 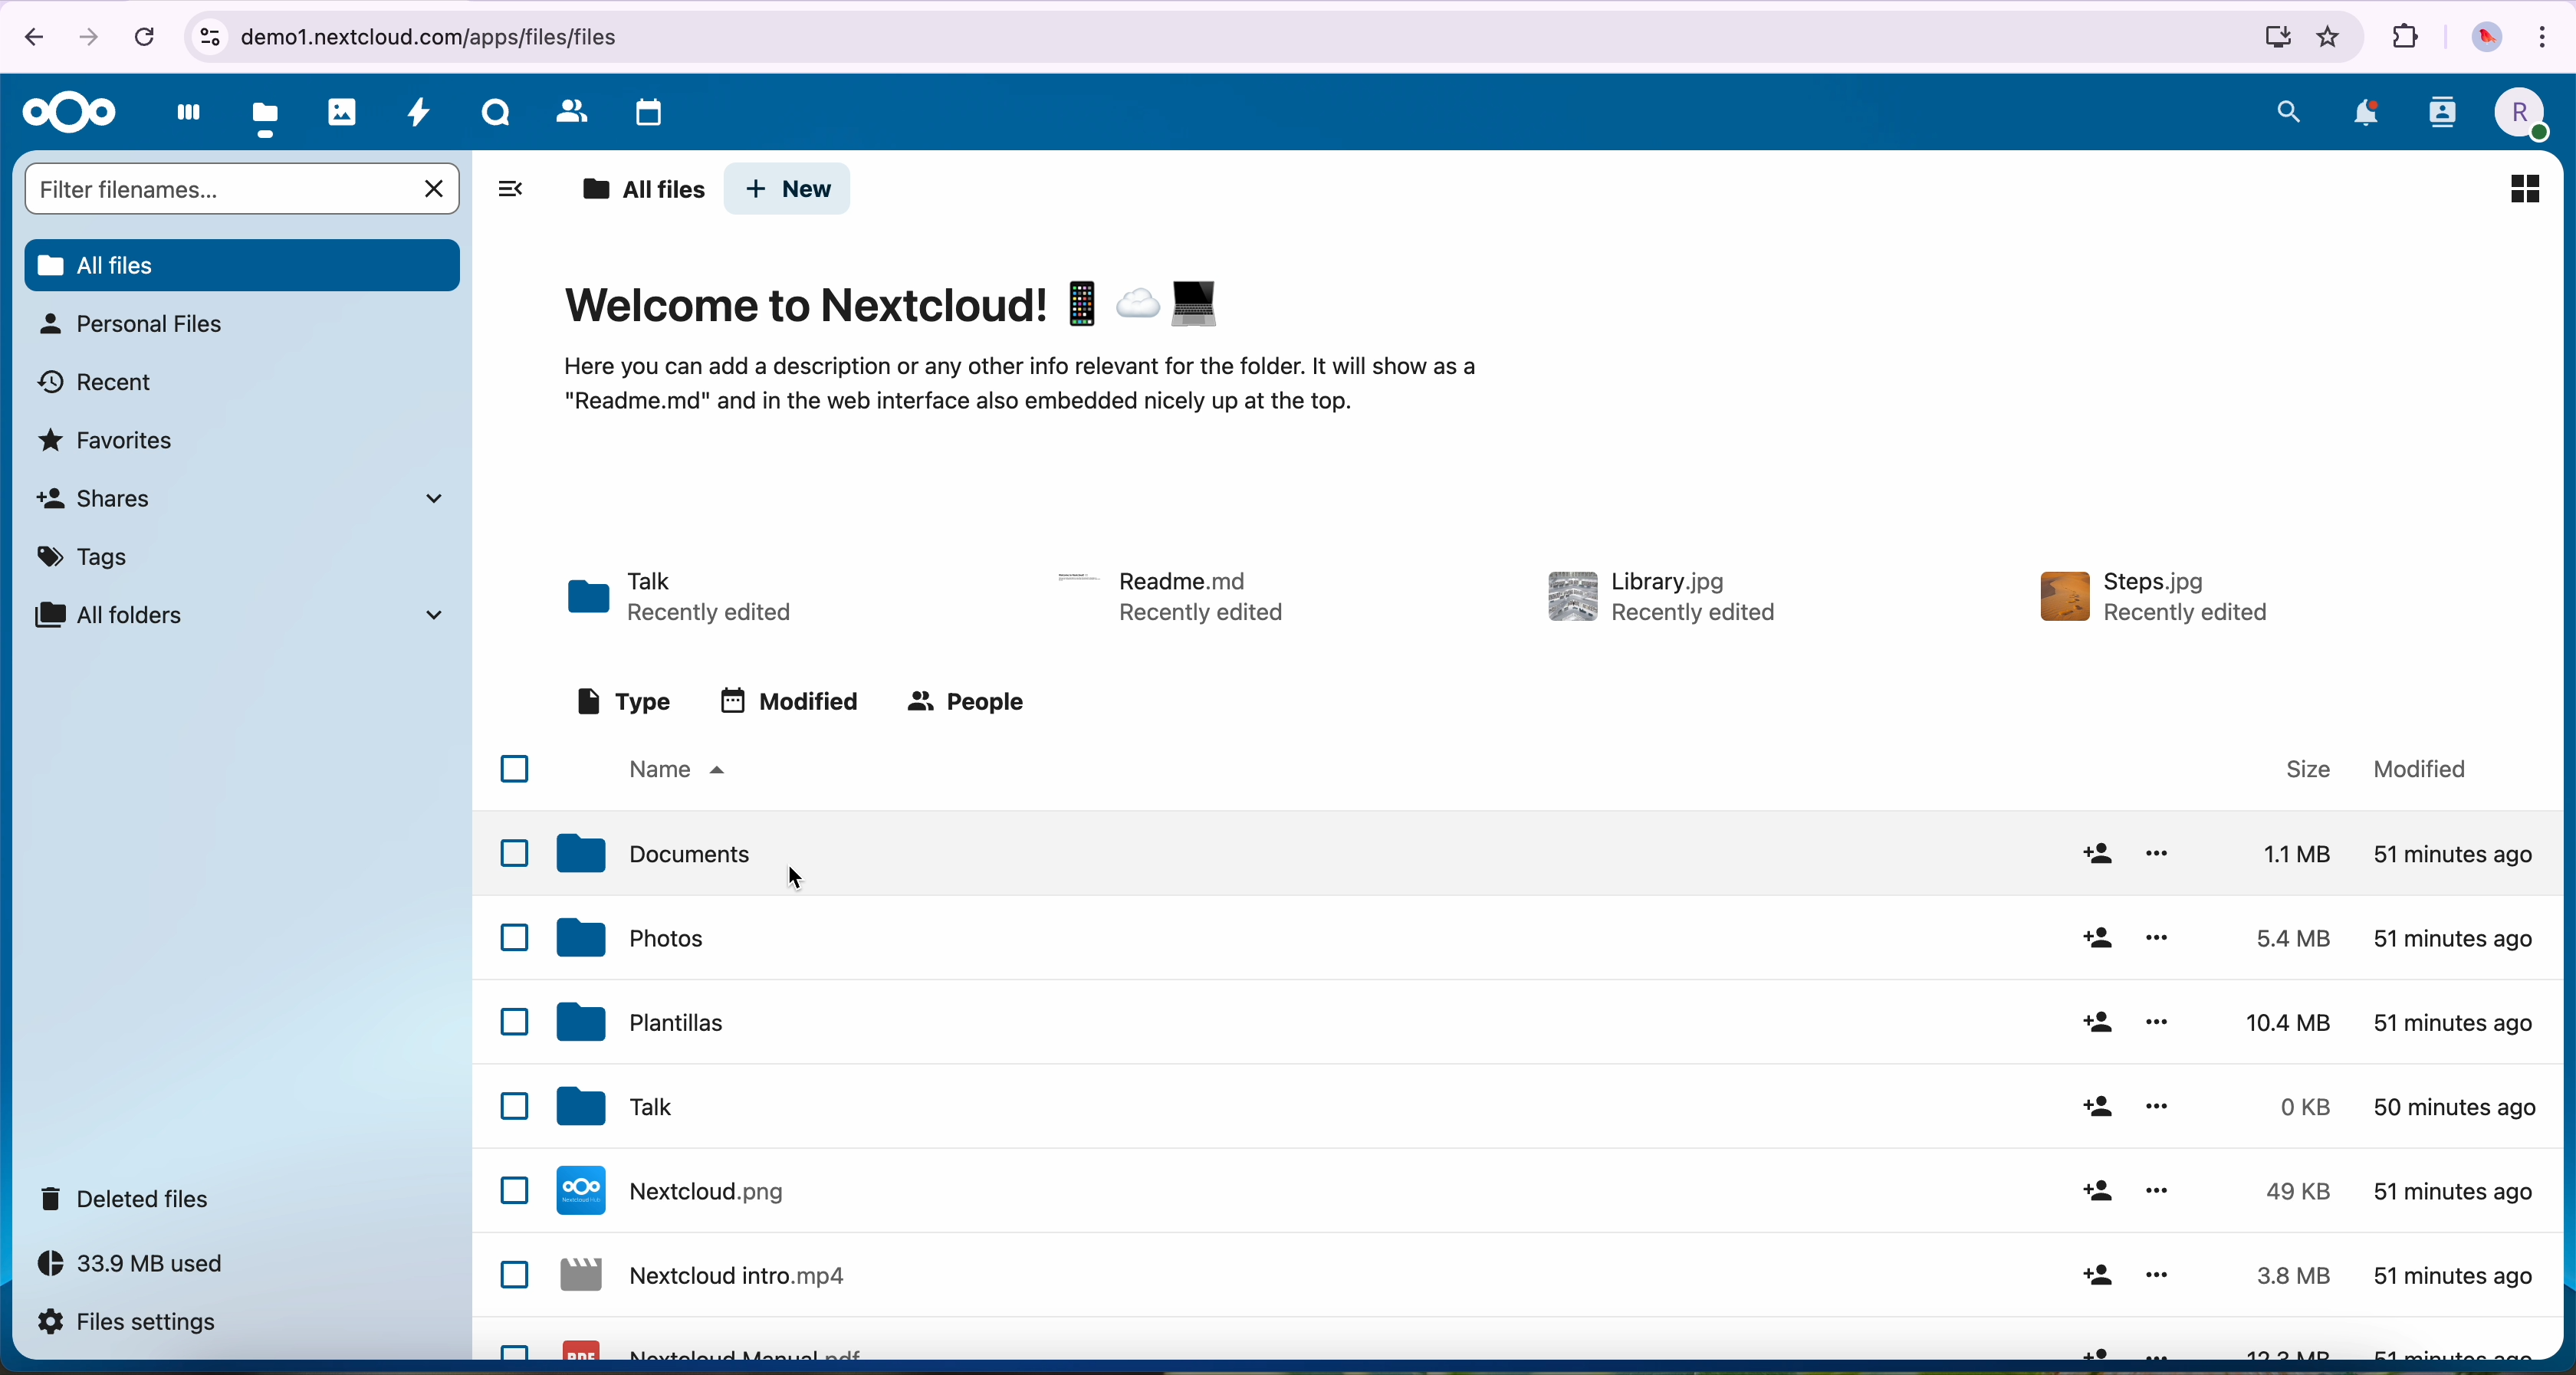 What do you see at coordinates (661, 853) in the screenshot?
I see `documents` at bounding box center [661, 853].